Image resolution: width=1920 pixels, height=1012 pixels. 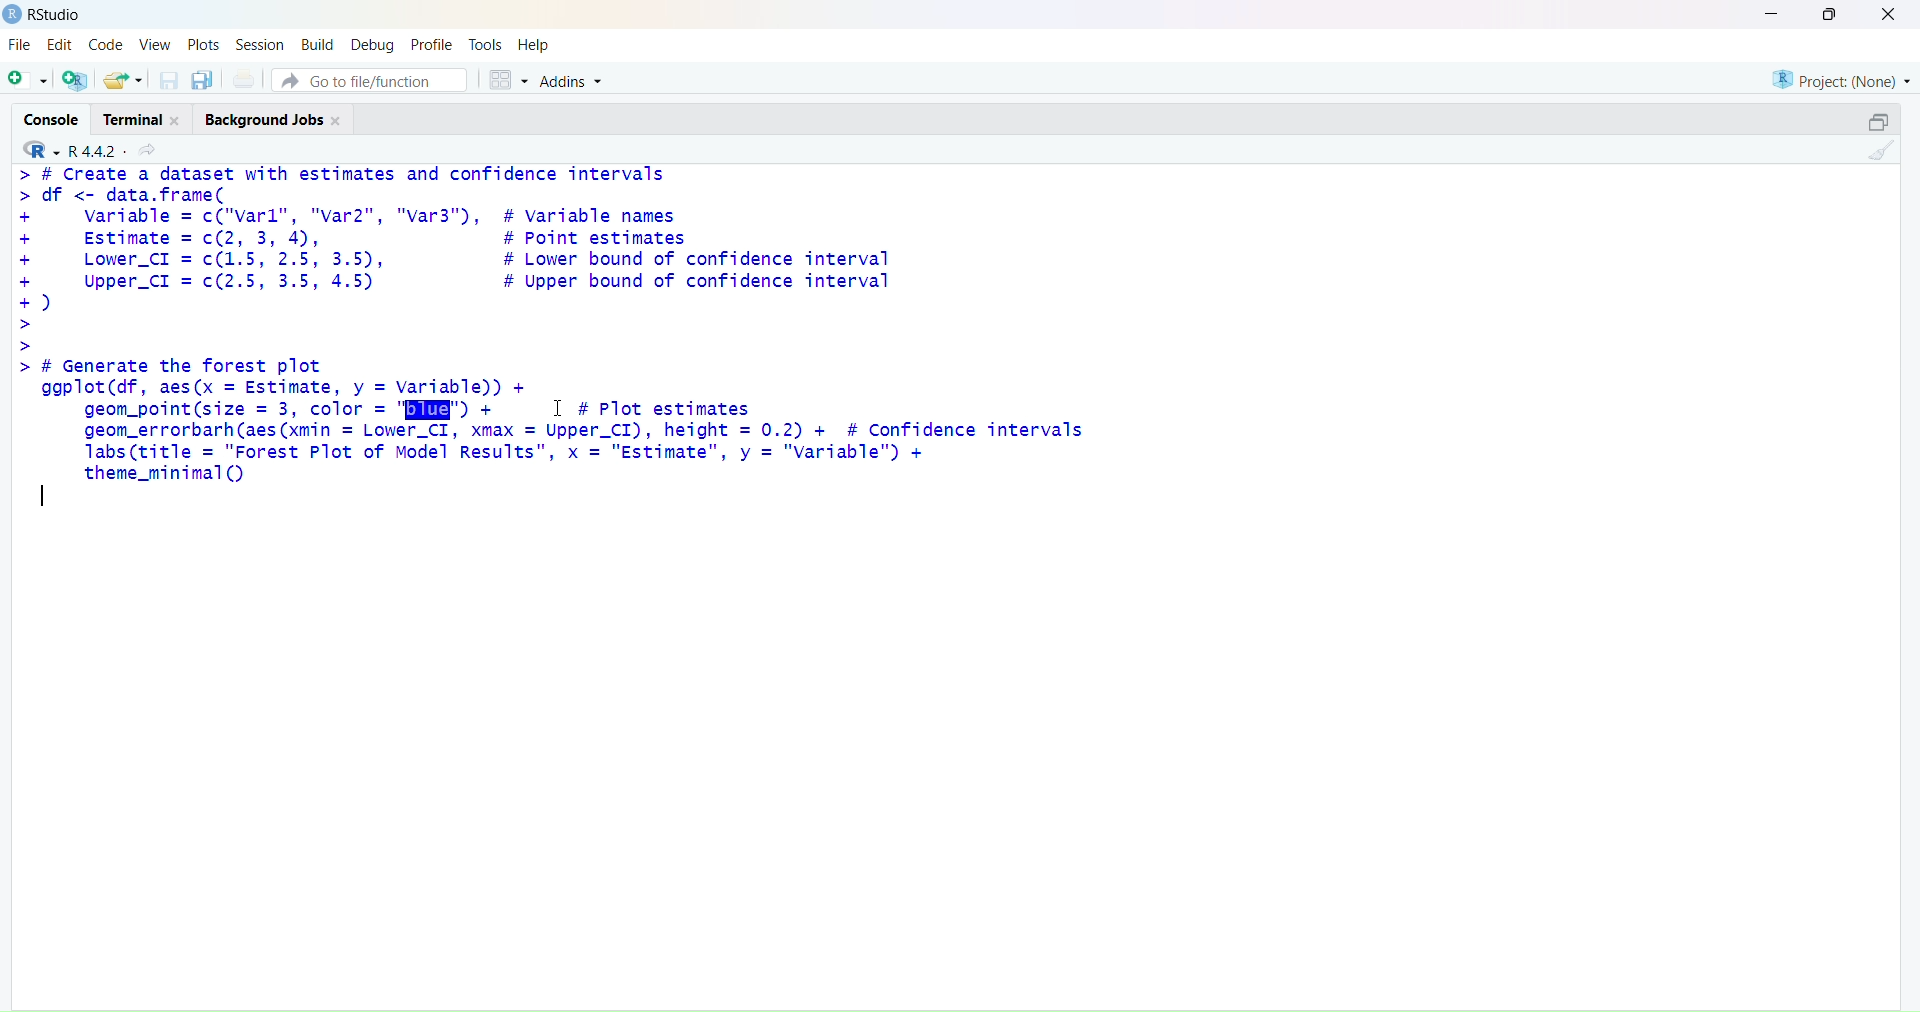 What do you see at coordinates (1881, 150) in the screenshot?
I see `clear console` at bounding box center [1881, 150].